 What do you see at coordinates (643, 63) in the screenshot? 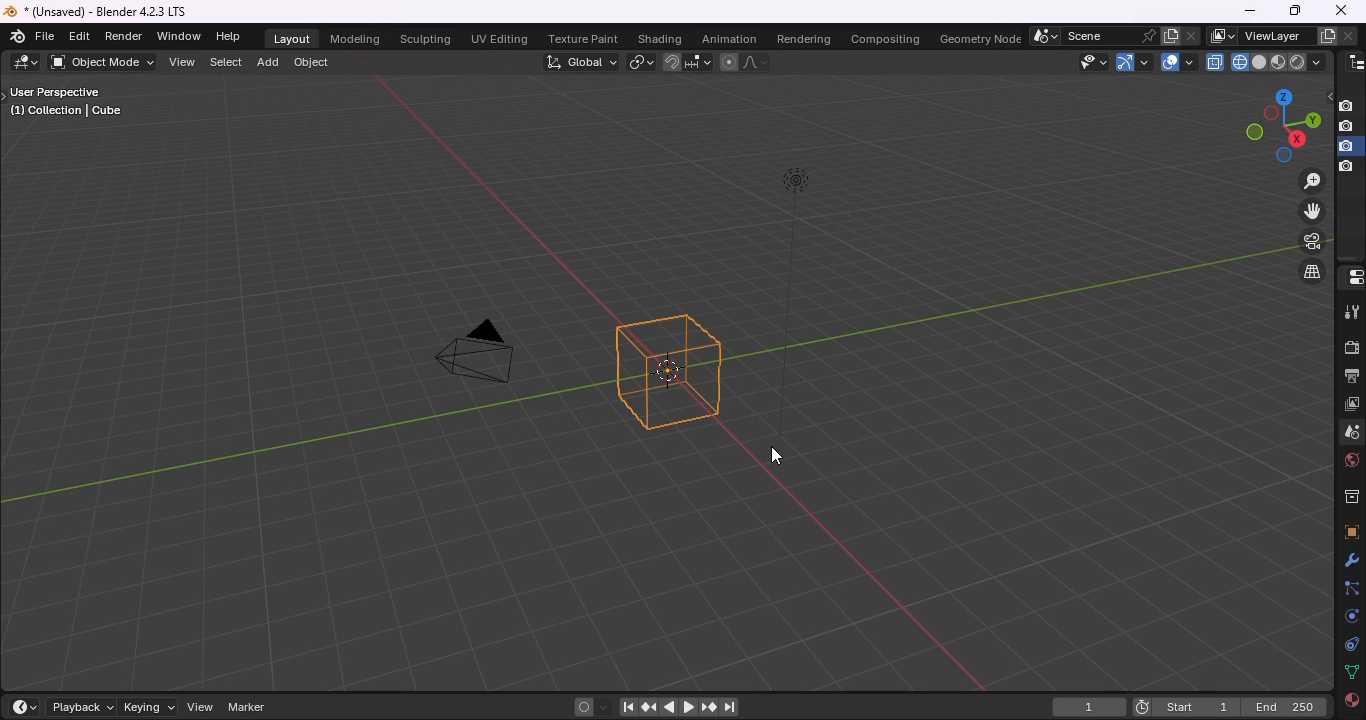
I see `transform pivot table` at bounding box center [643, 63].